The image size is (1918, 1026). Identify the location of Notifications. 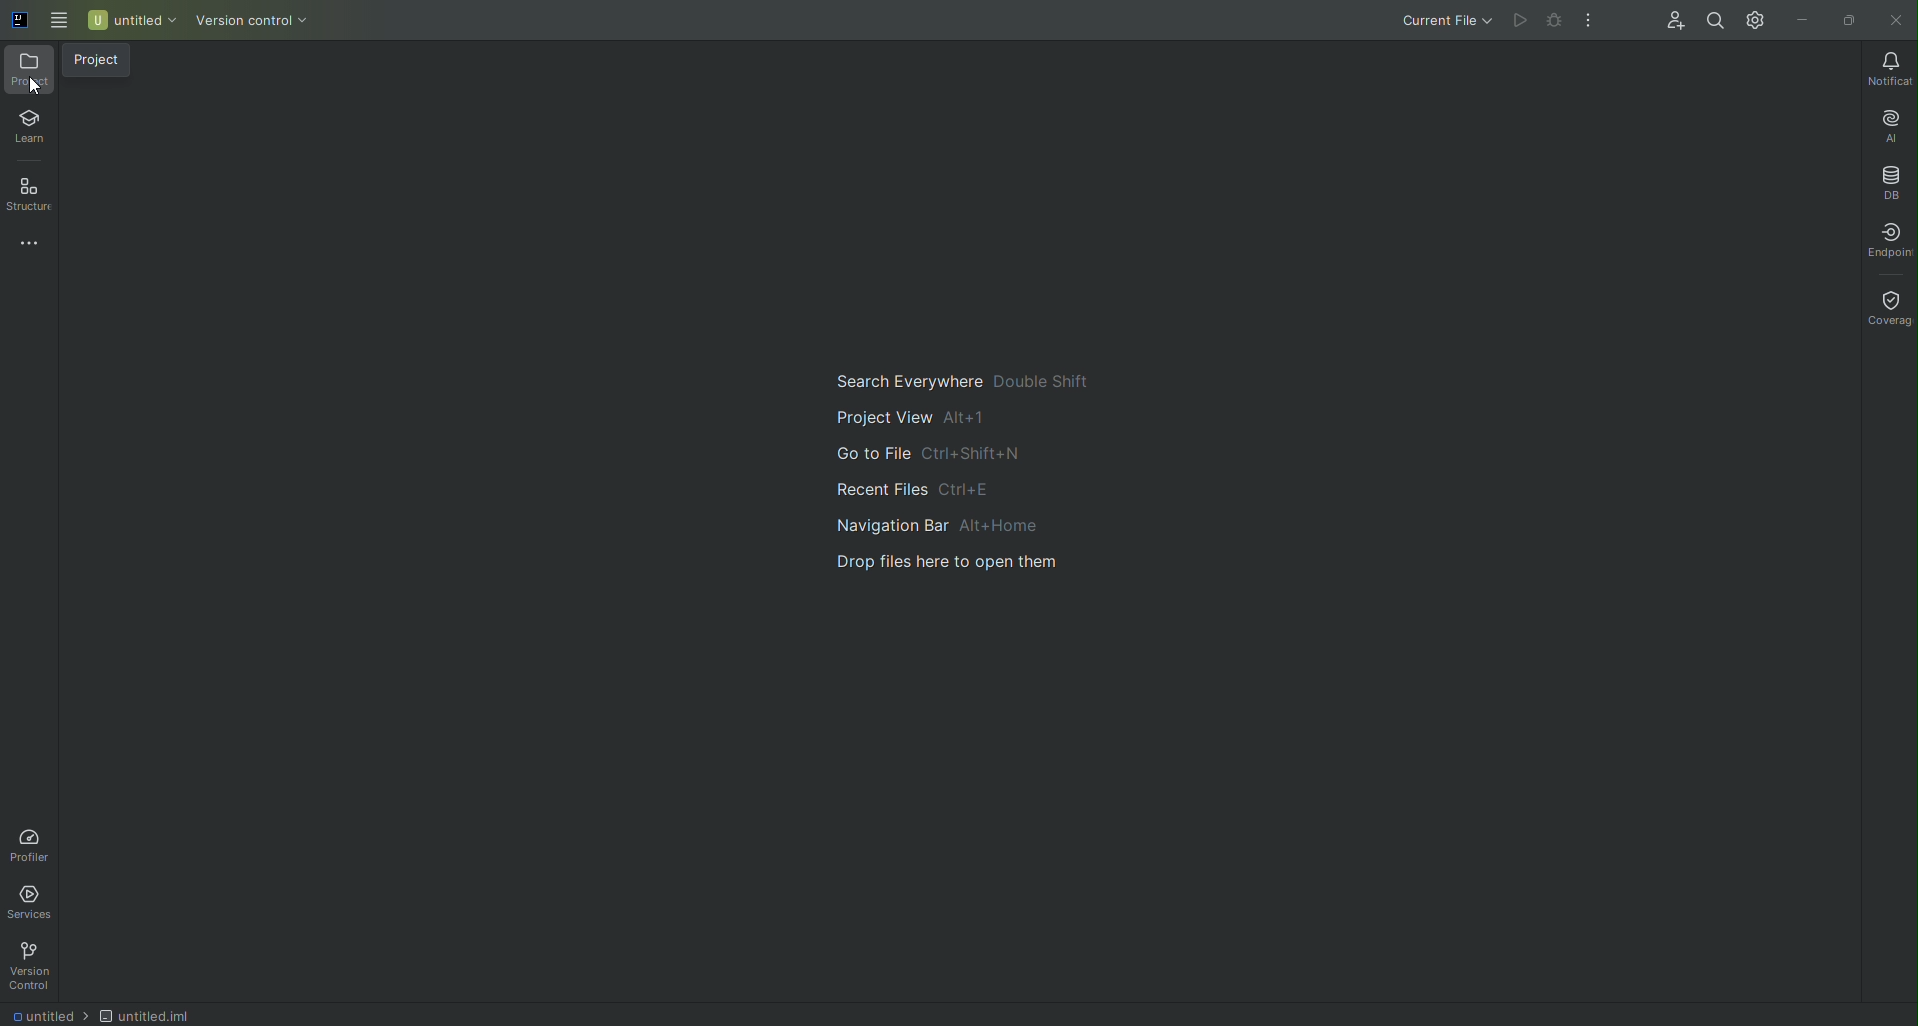
(1888, 67).